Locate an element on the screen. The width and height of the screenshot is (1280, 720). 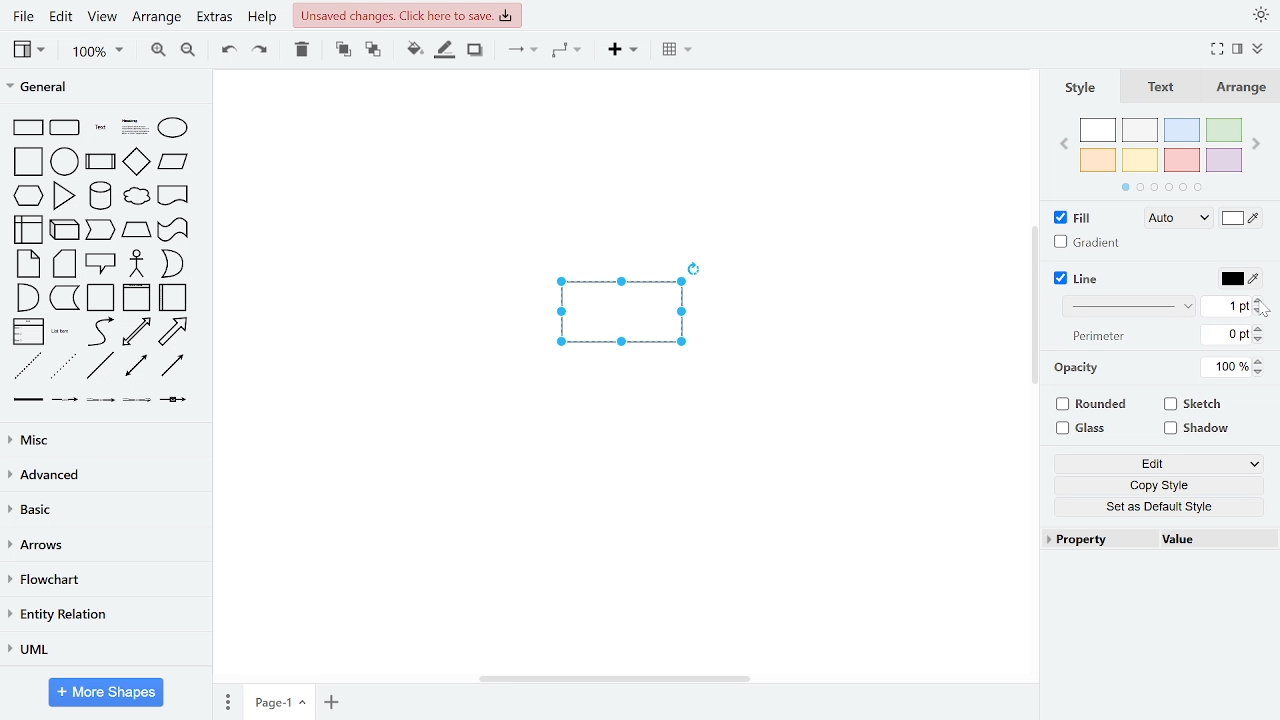
to front is located at coordinates (342, 52).